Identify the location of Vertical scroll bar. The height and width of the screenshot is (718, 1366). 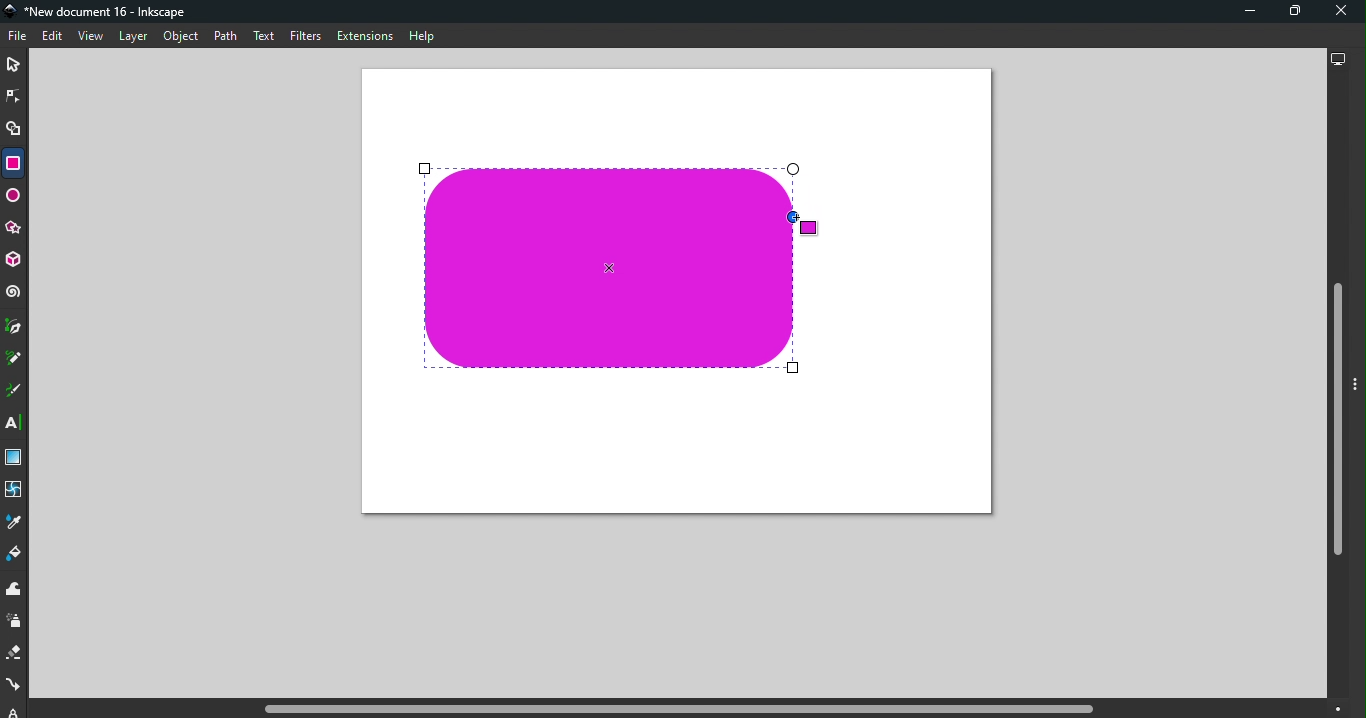
(1336, 387).